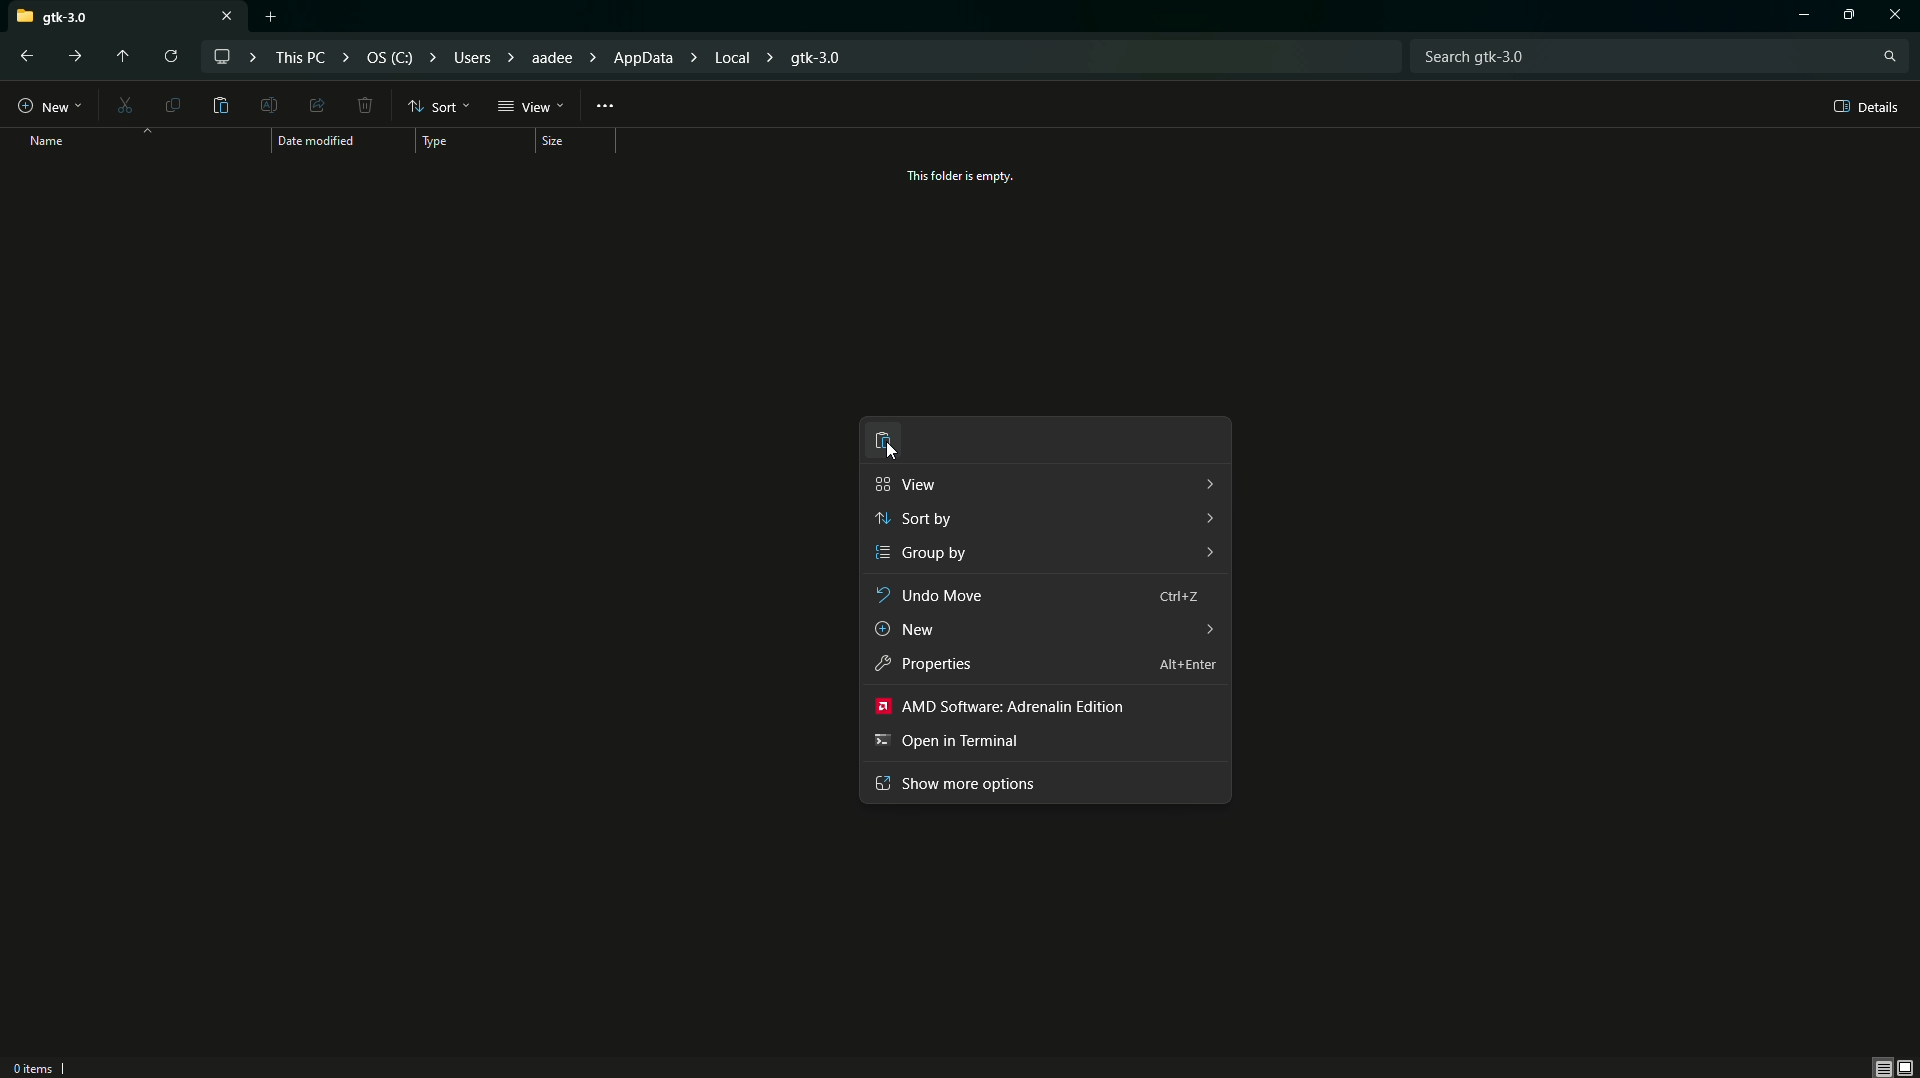  I want to click on Thumbnail view, so click(1895, 1066).